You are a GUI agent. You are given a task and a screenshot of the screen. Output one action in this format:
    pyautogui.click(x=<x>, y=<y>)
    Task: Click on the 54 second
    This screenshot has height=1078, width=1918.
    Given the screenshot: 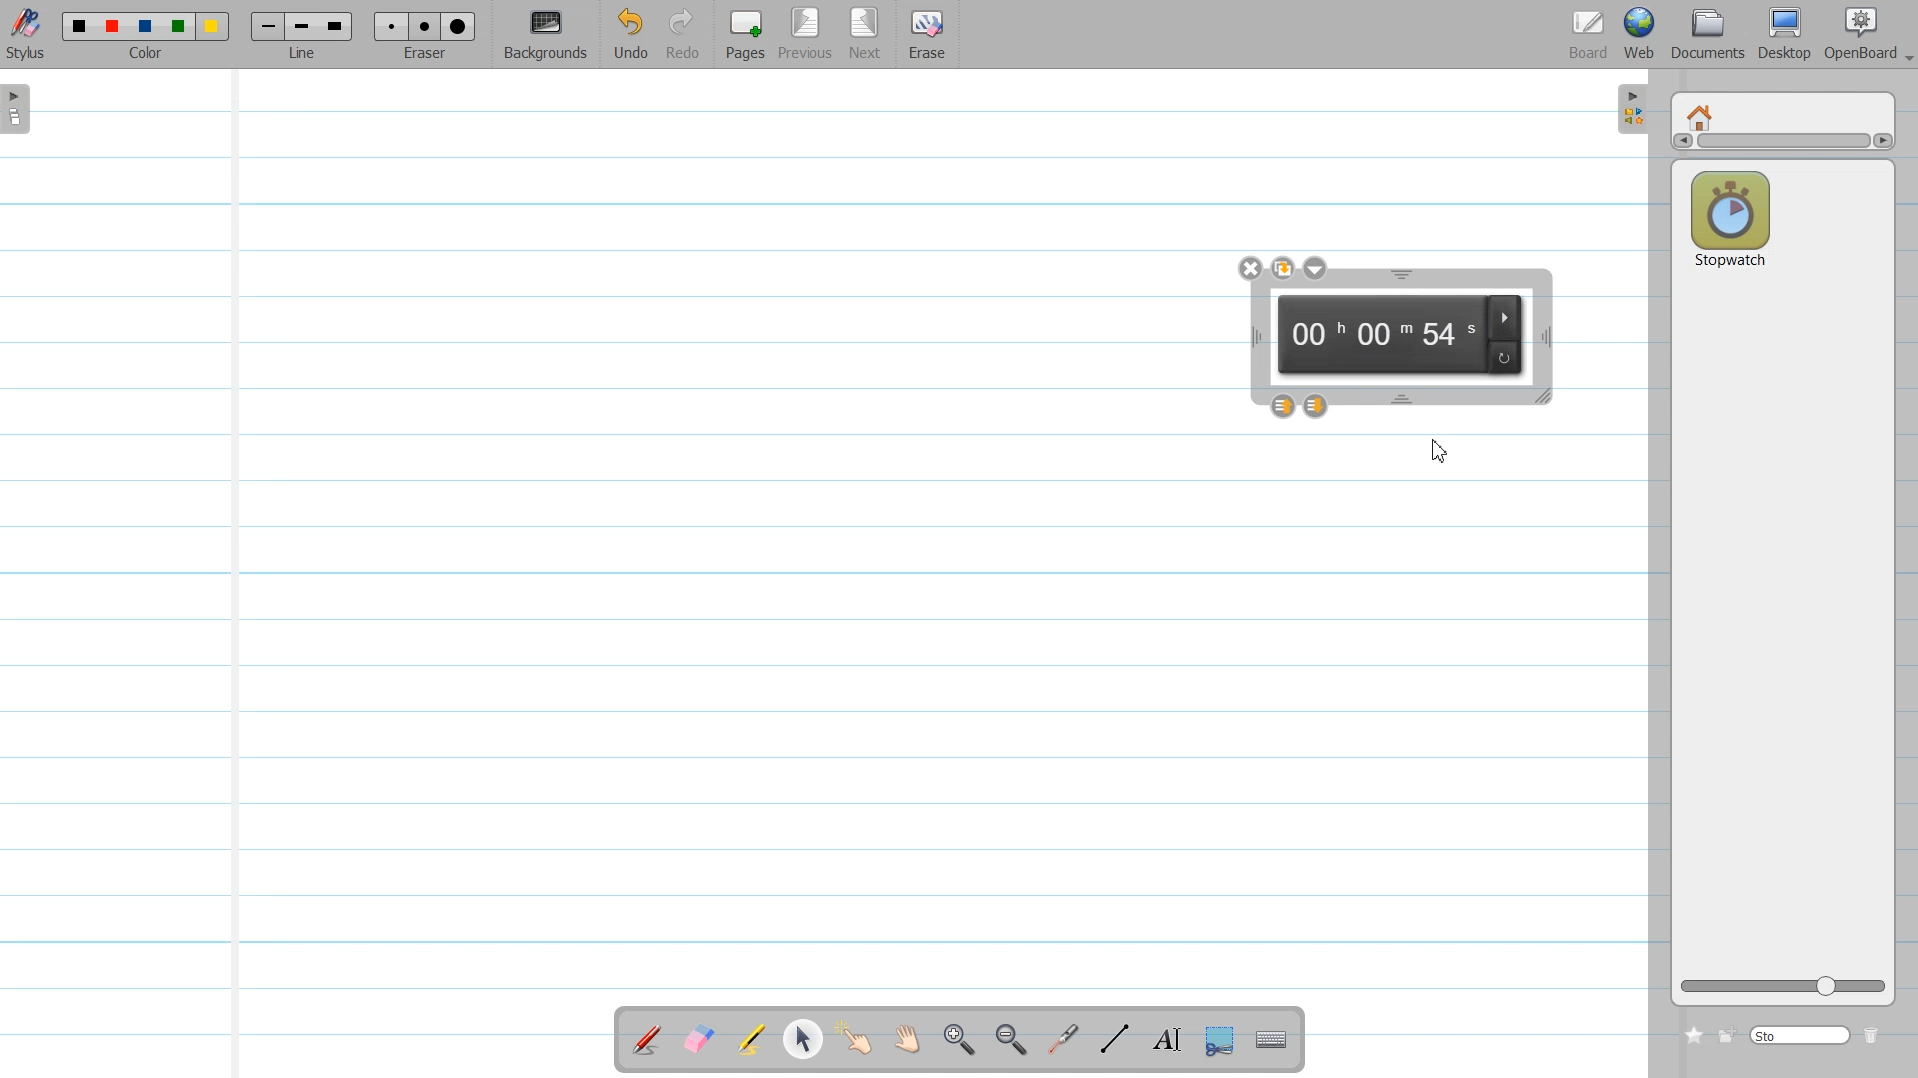 What is the action you would take?
    pyautogui.click(x=1449, y=335)
    